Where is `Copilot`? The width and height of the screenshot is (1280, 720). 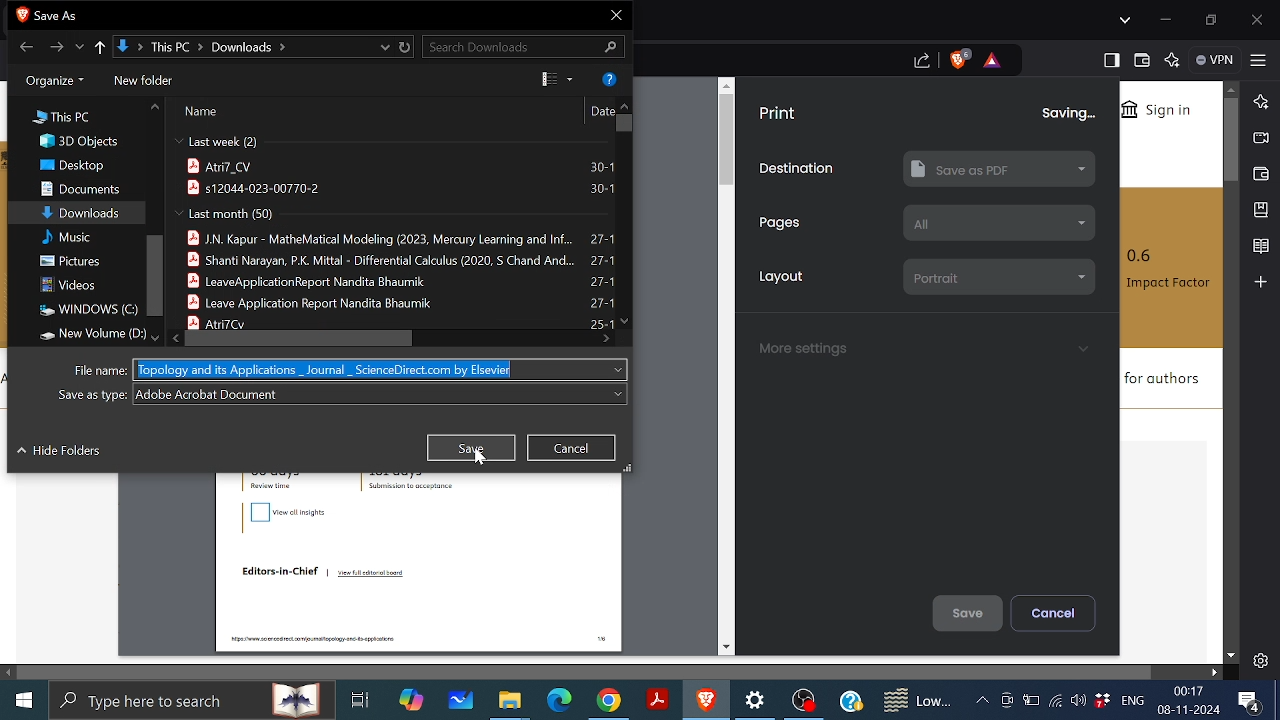 Copilot is located at coordinates (409, 702).